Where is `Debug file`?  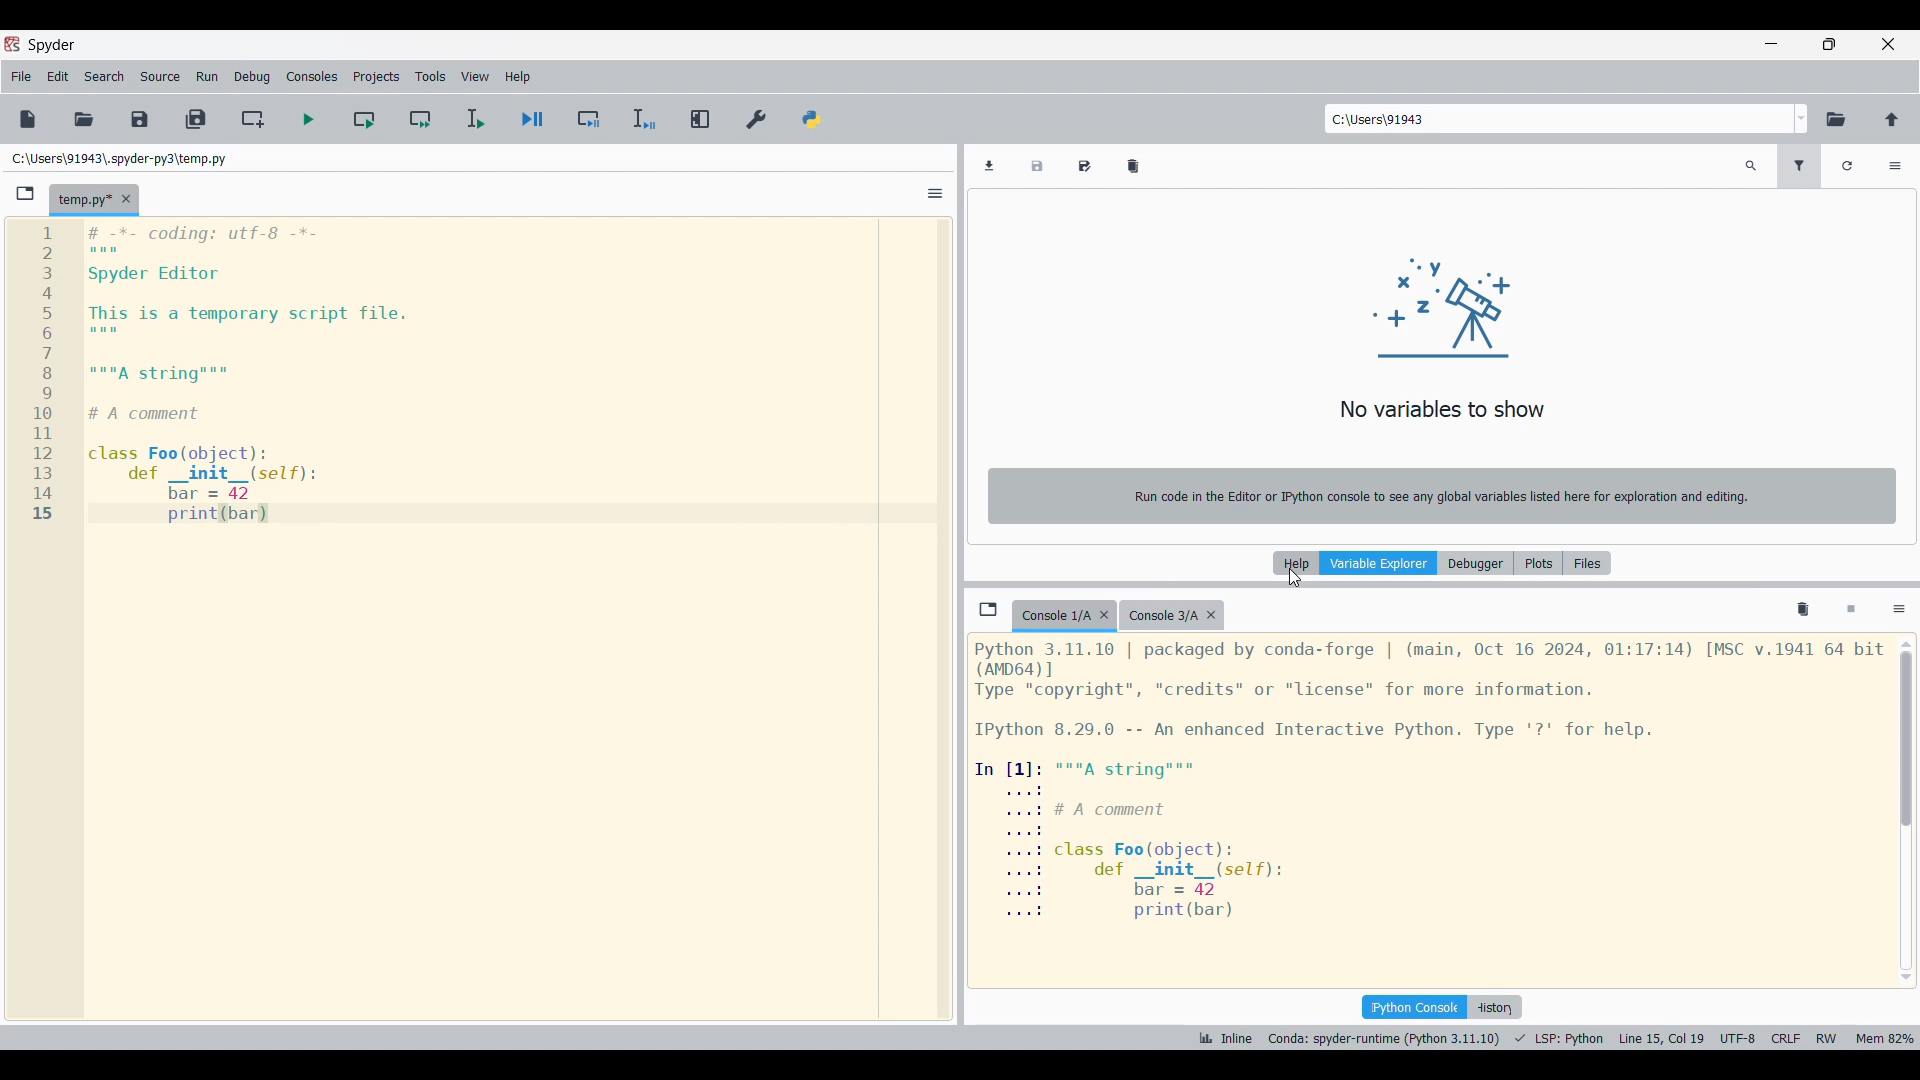
Debug file is located at coordinates (532, 119).